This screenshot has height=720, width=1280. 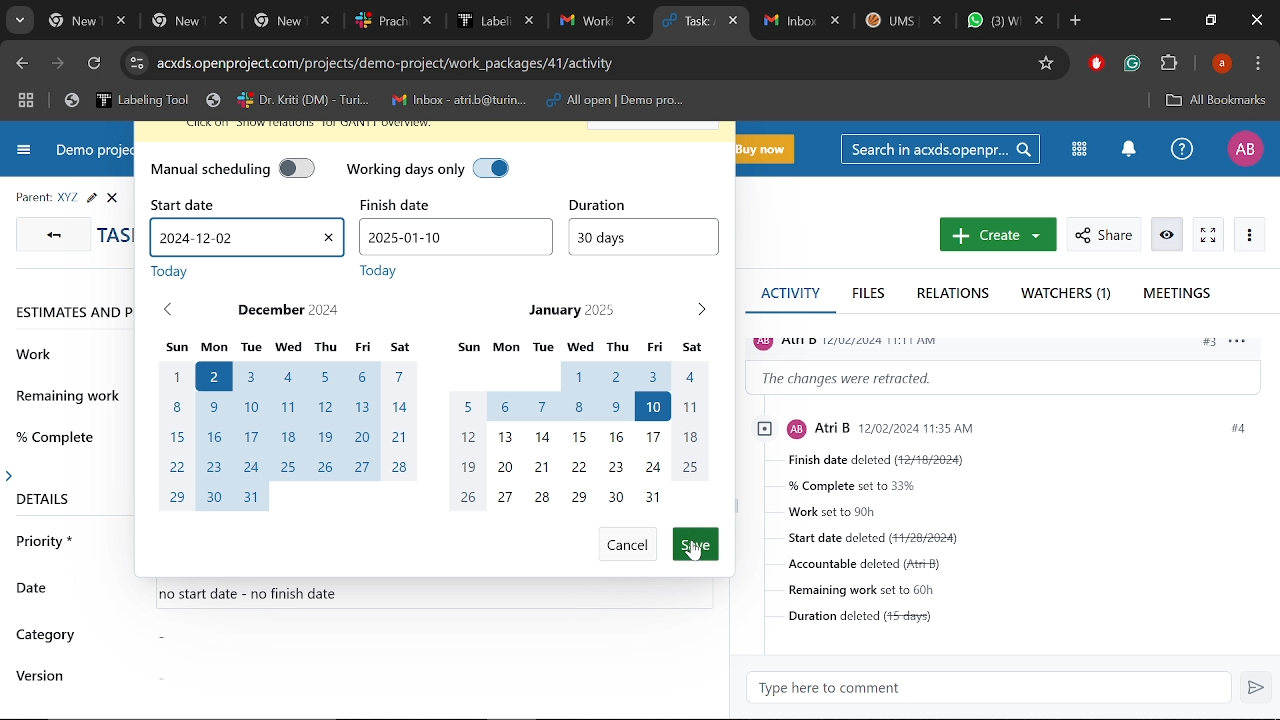 What do you see at coordinates (990, 688) in the screenshot?
I see `Type here to comment` at bounding box center [990, 688].